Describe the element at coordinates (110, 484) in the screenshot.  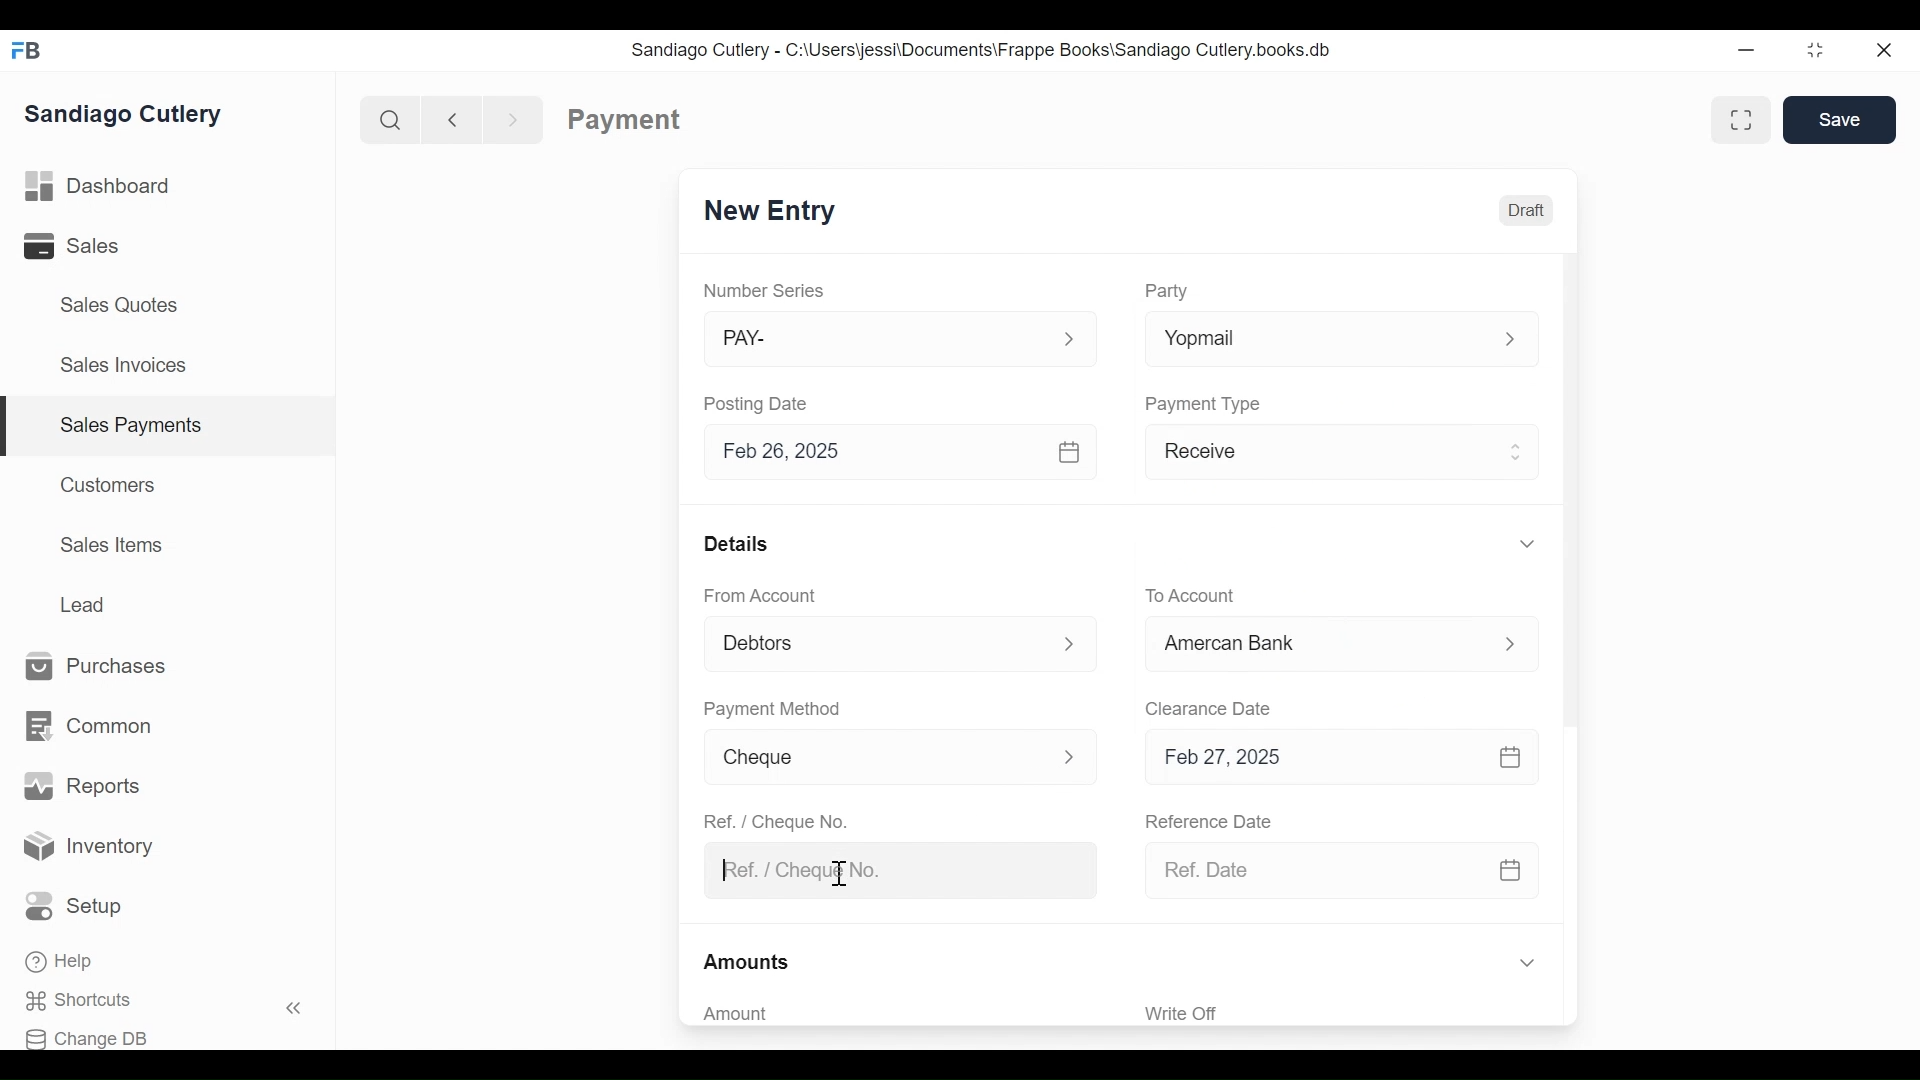
I see `Customers` at that location.